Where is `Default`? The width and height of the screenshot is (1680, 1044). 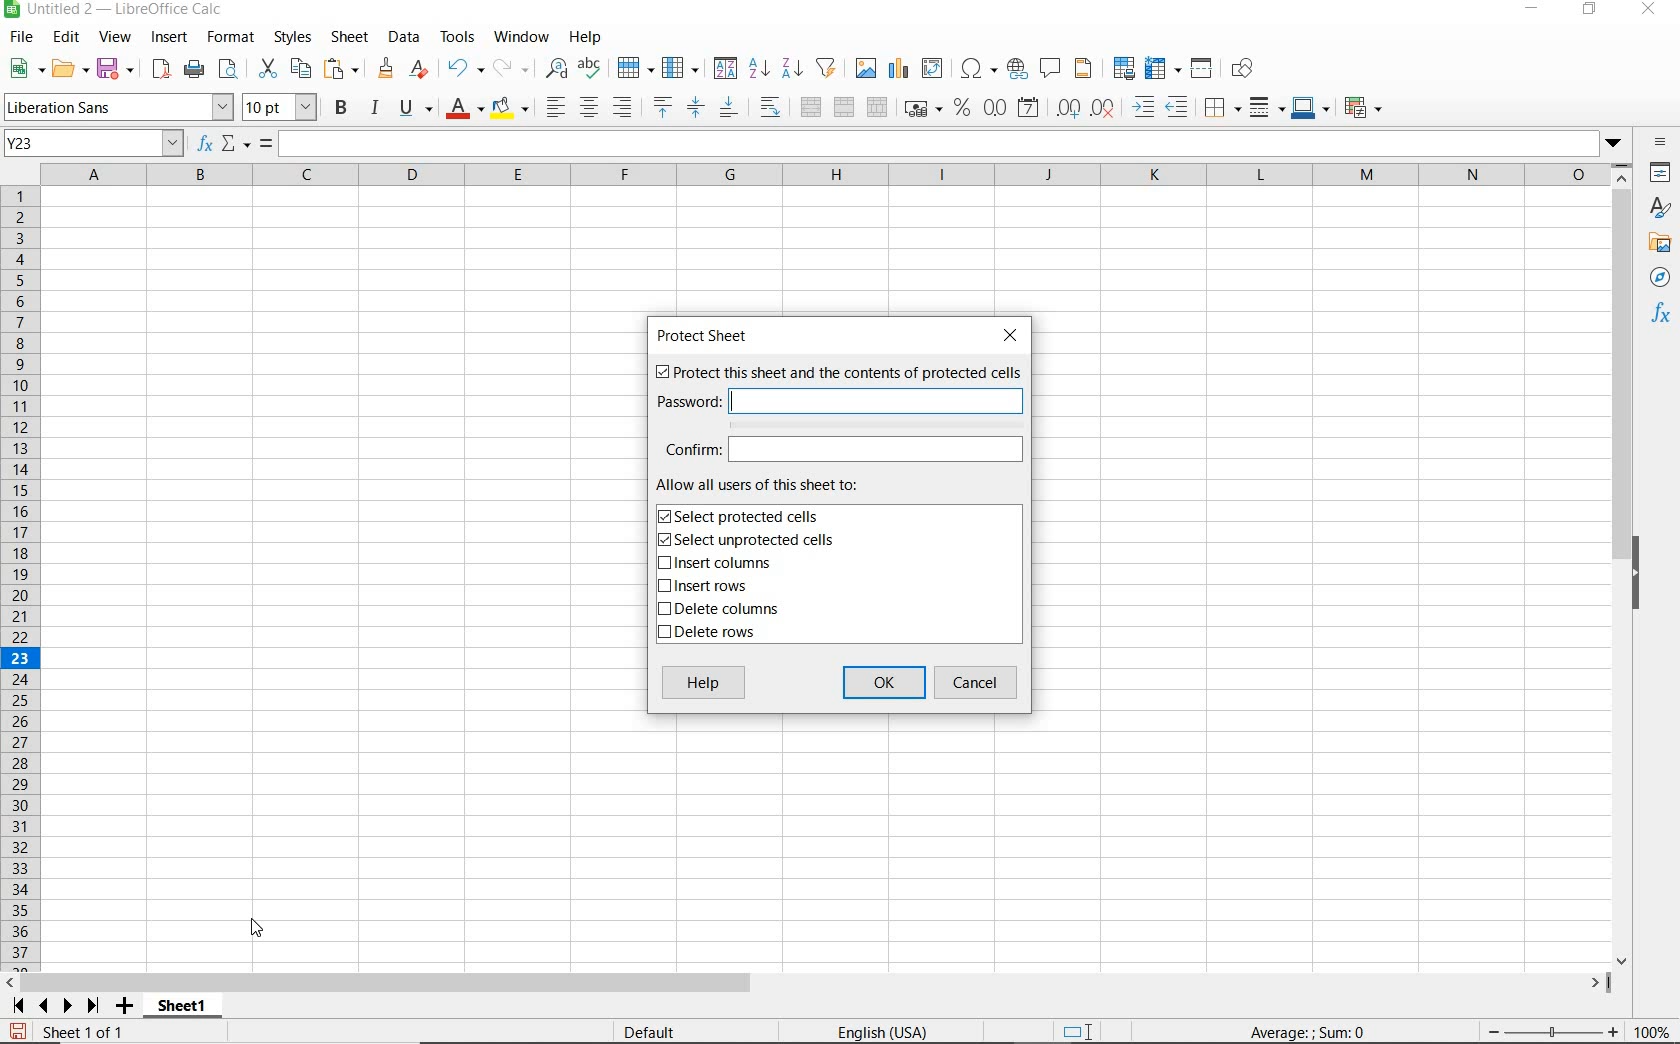
Default is located at coordinates (661, 1028).